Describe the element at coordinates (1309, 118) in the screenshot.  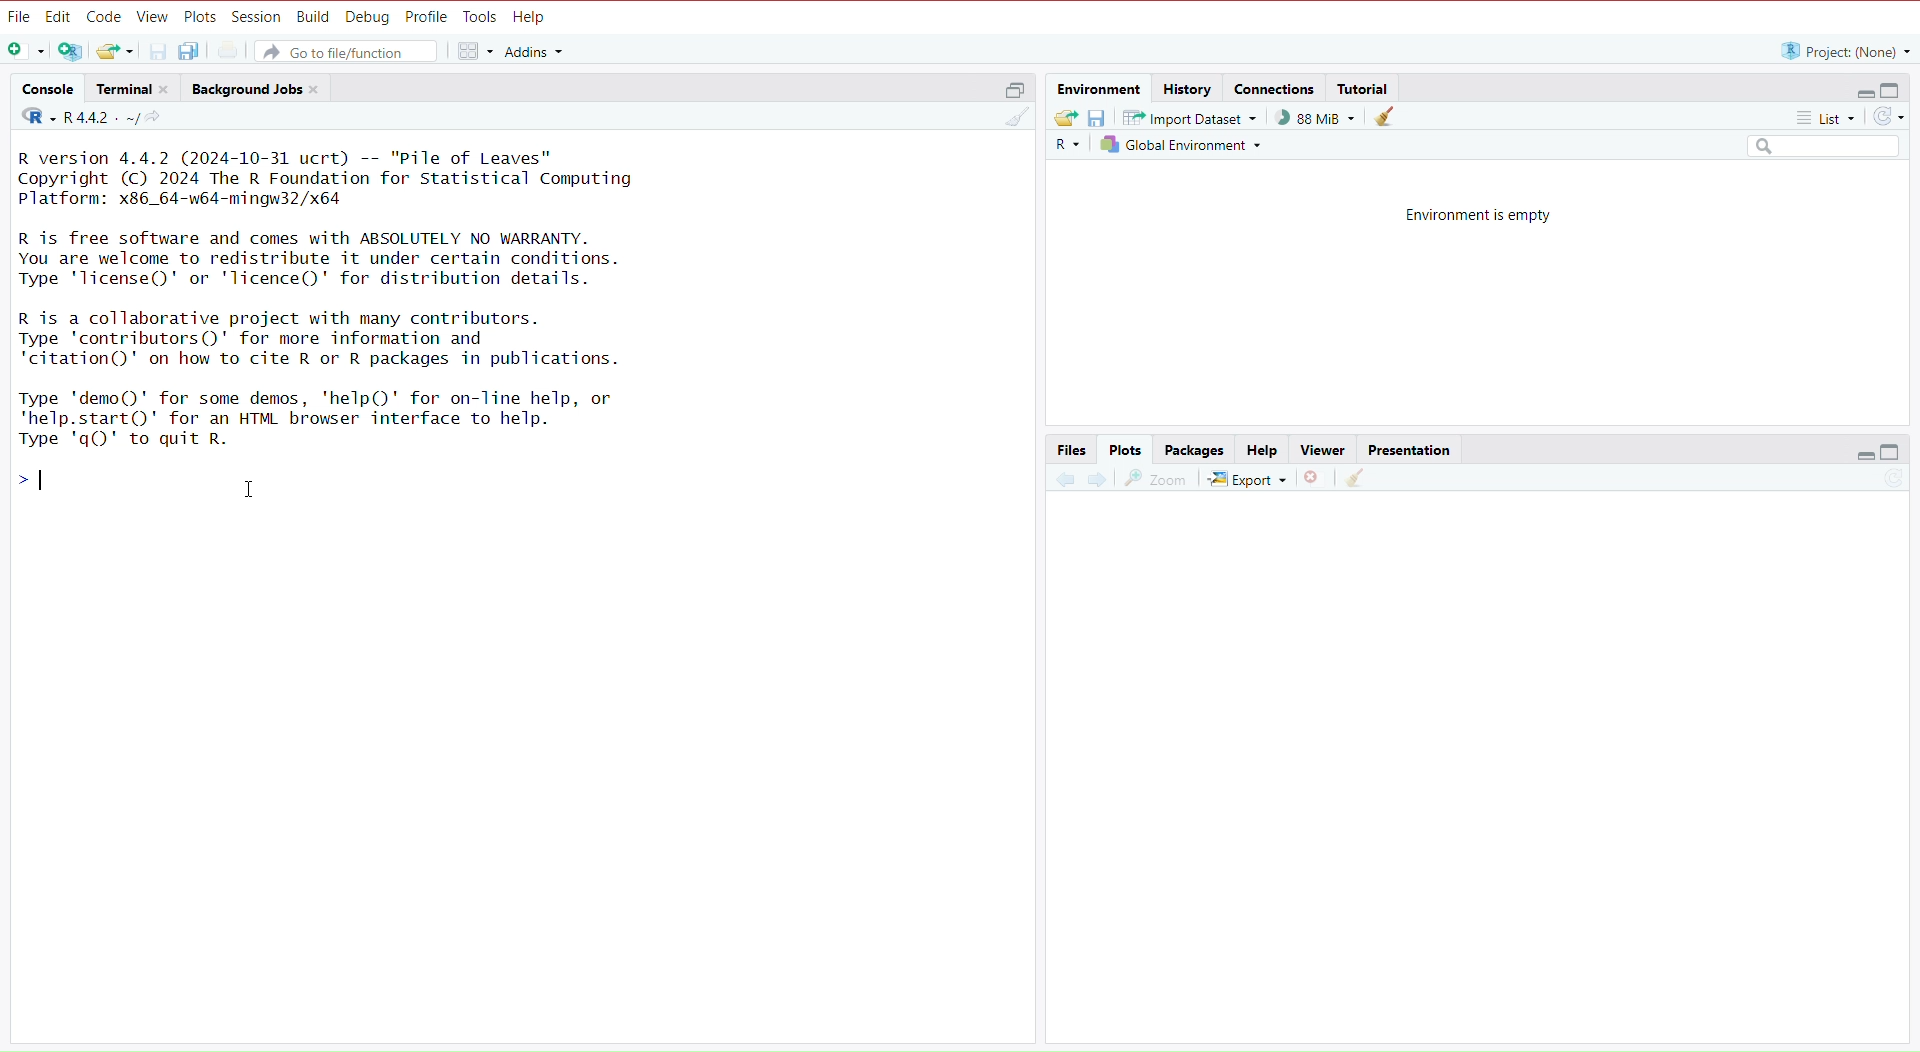
I see `) 88 MiB ~` at that location.